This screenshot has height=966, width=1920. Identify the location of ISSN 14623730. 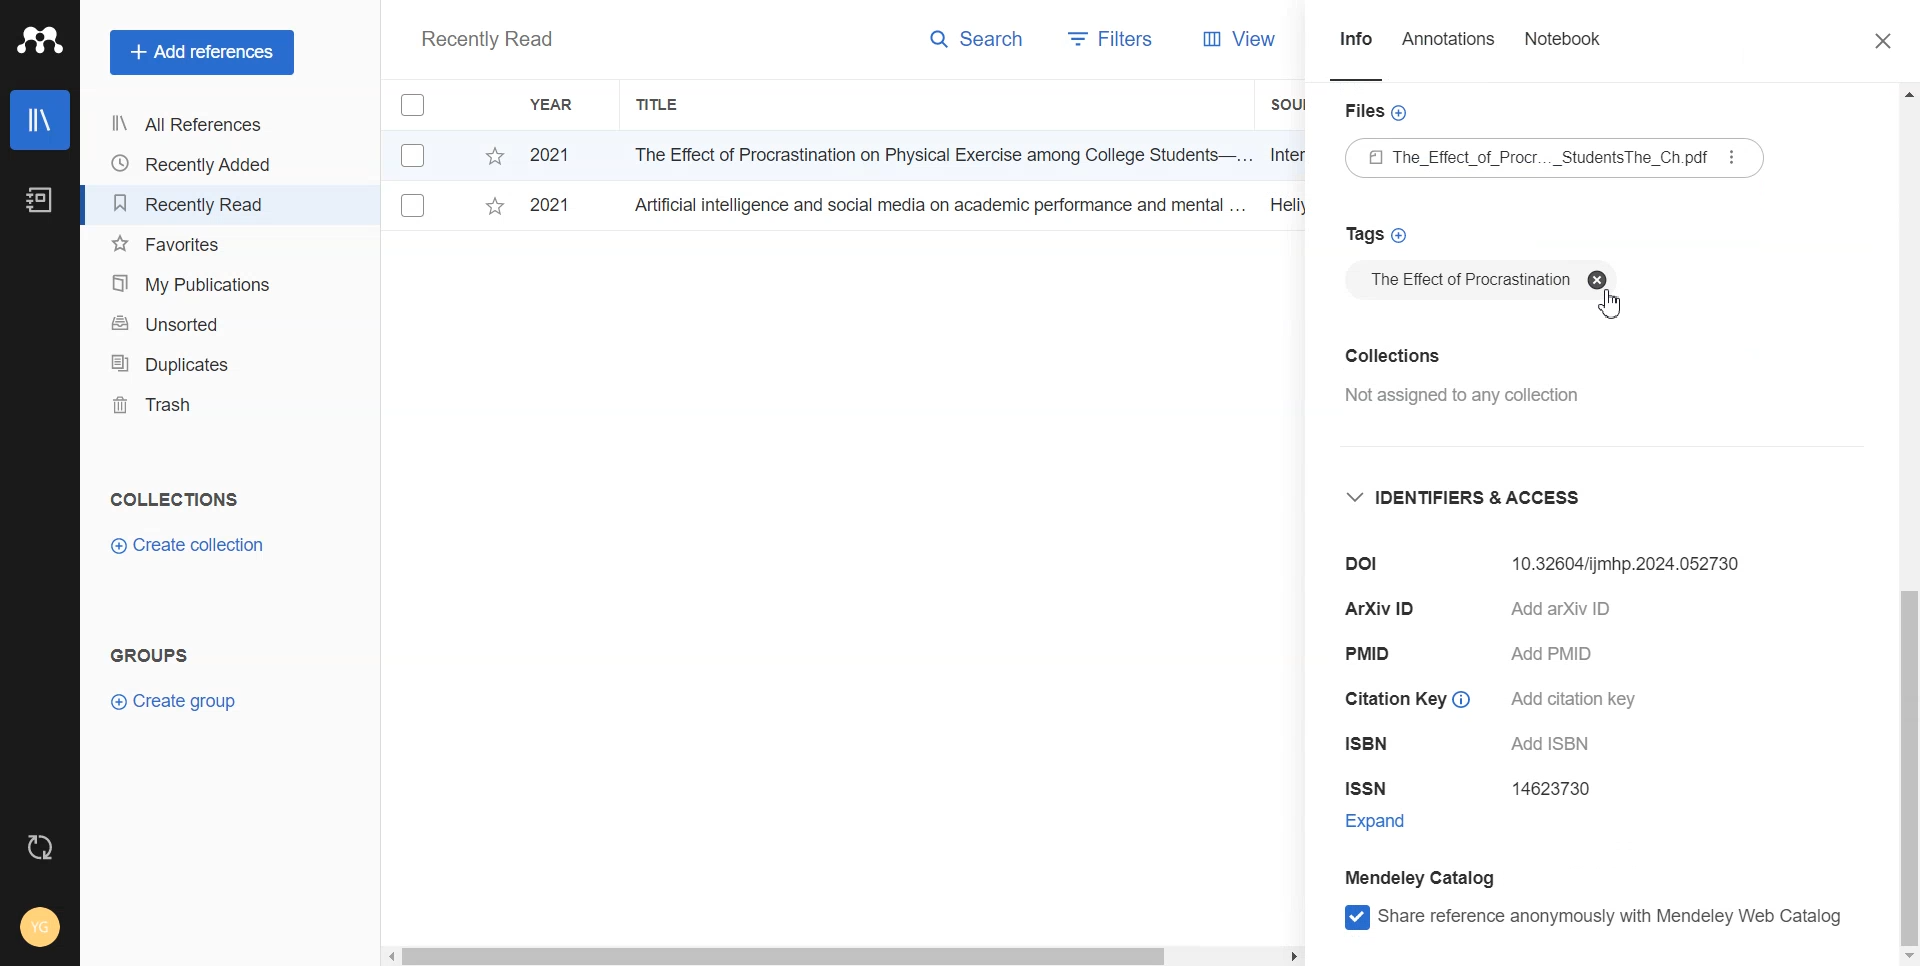
(1478, 789).